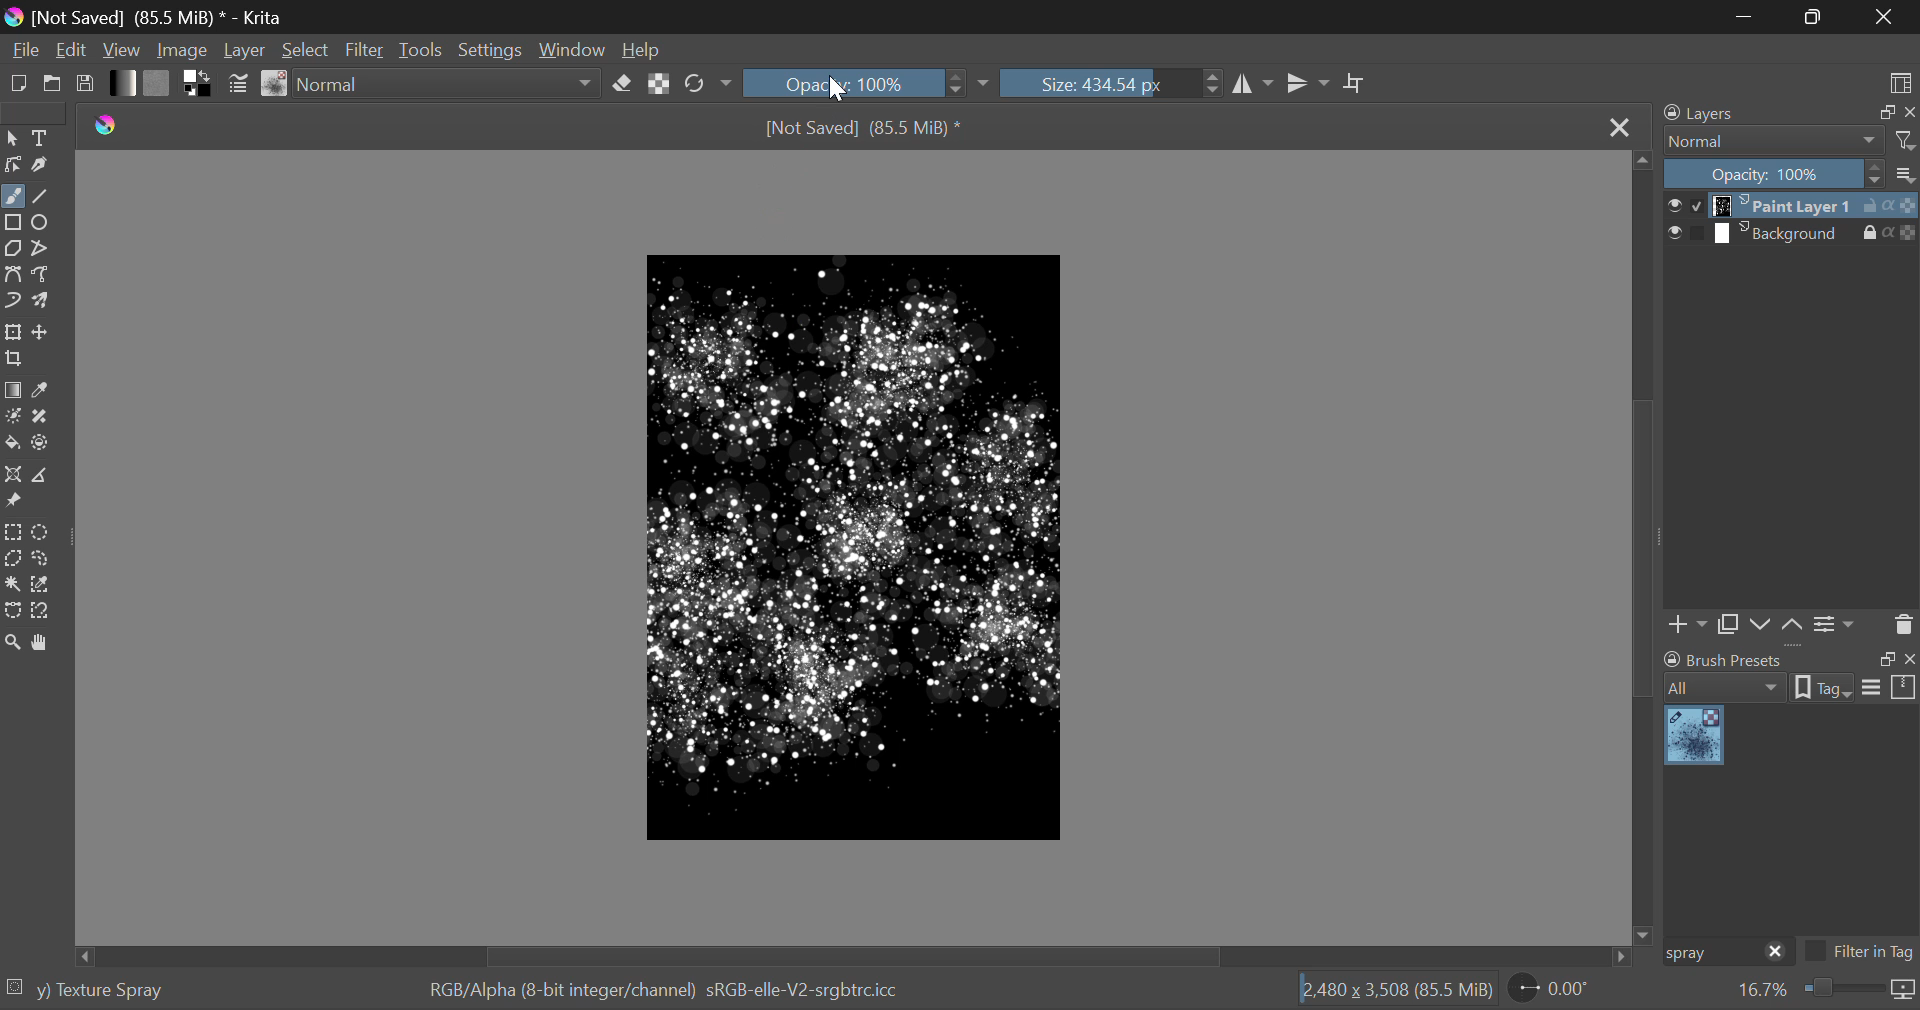 The height and width of the screenshot is (1010, 1920). What do you see at coordinates (44, 136) in the screenshot?
I see `Text` at bounding box center [44, 136].